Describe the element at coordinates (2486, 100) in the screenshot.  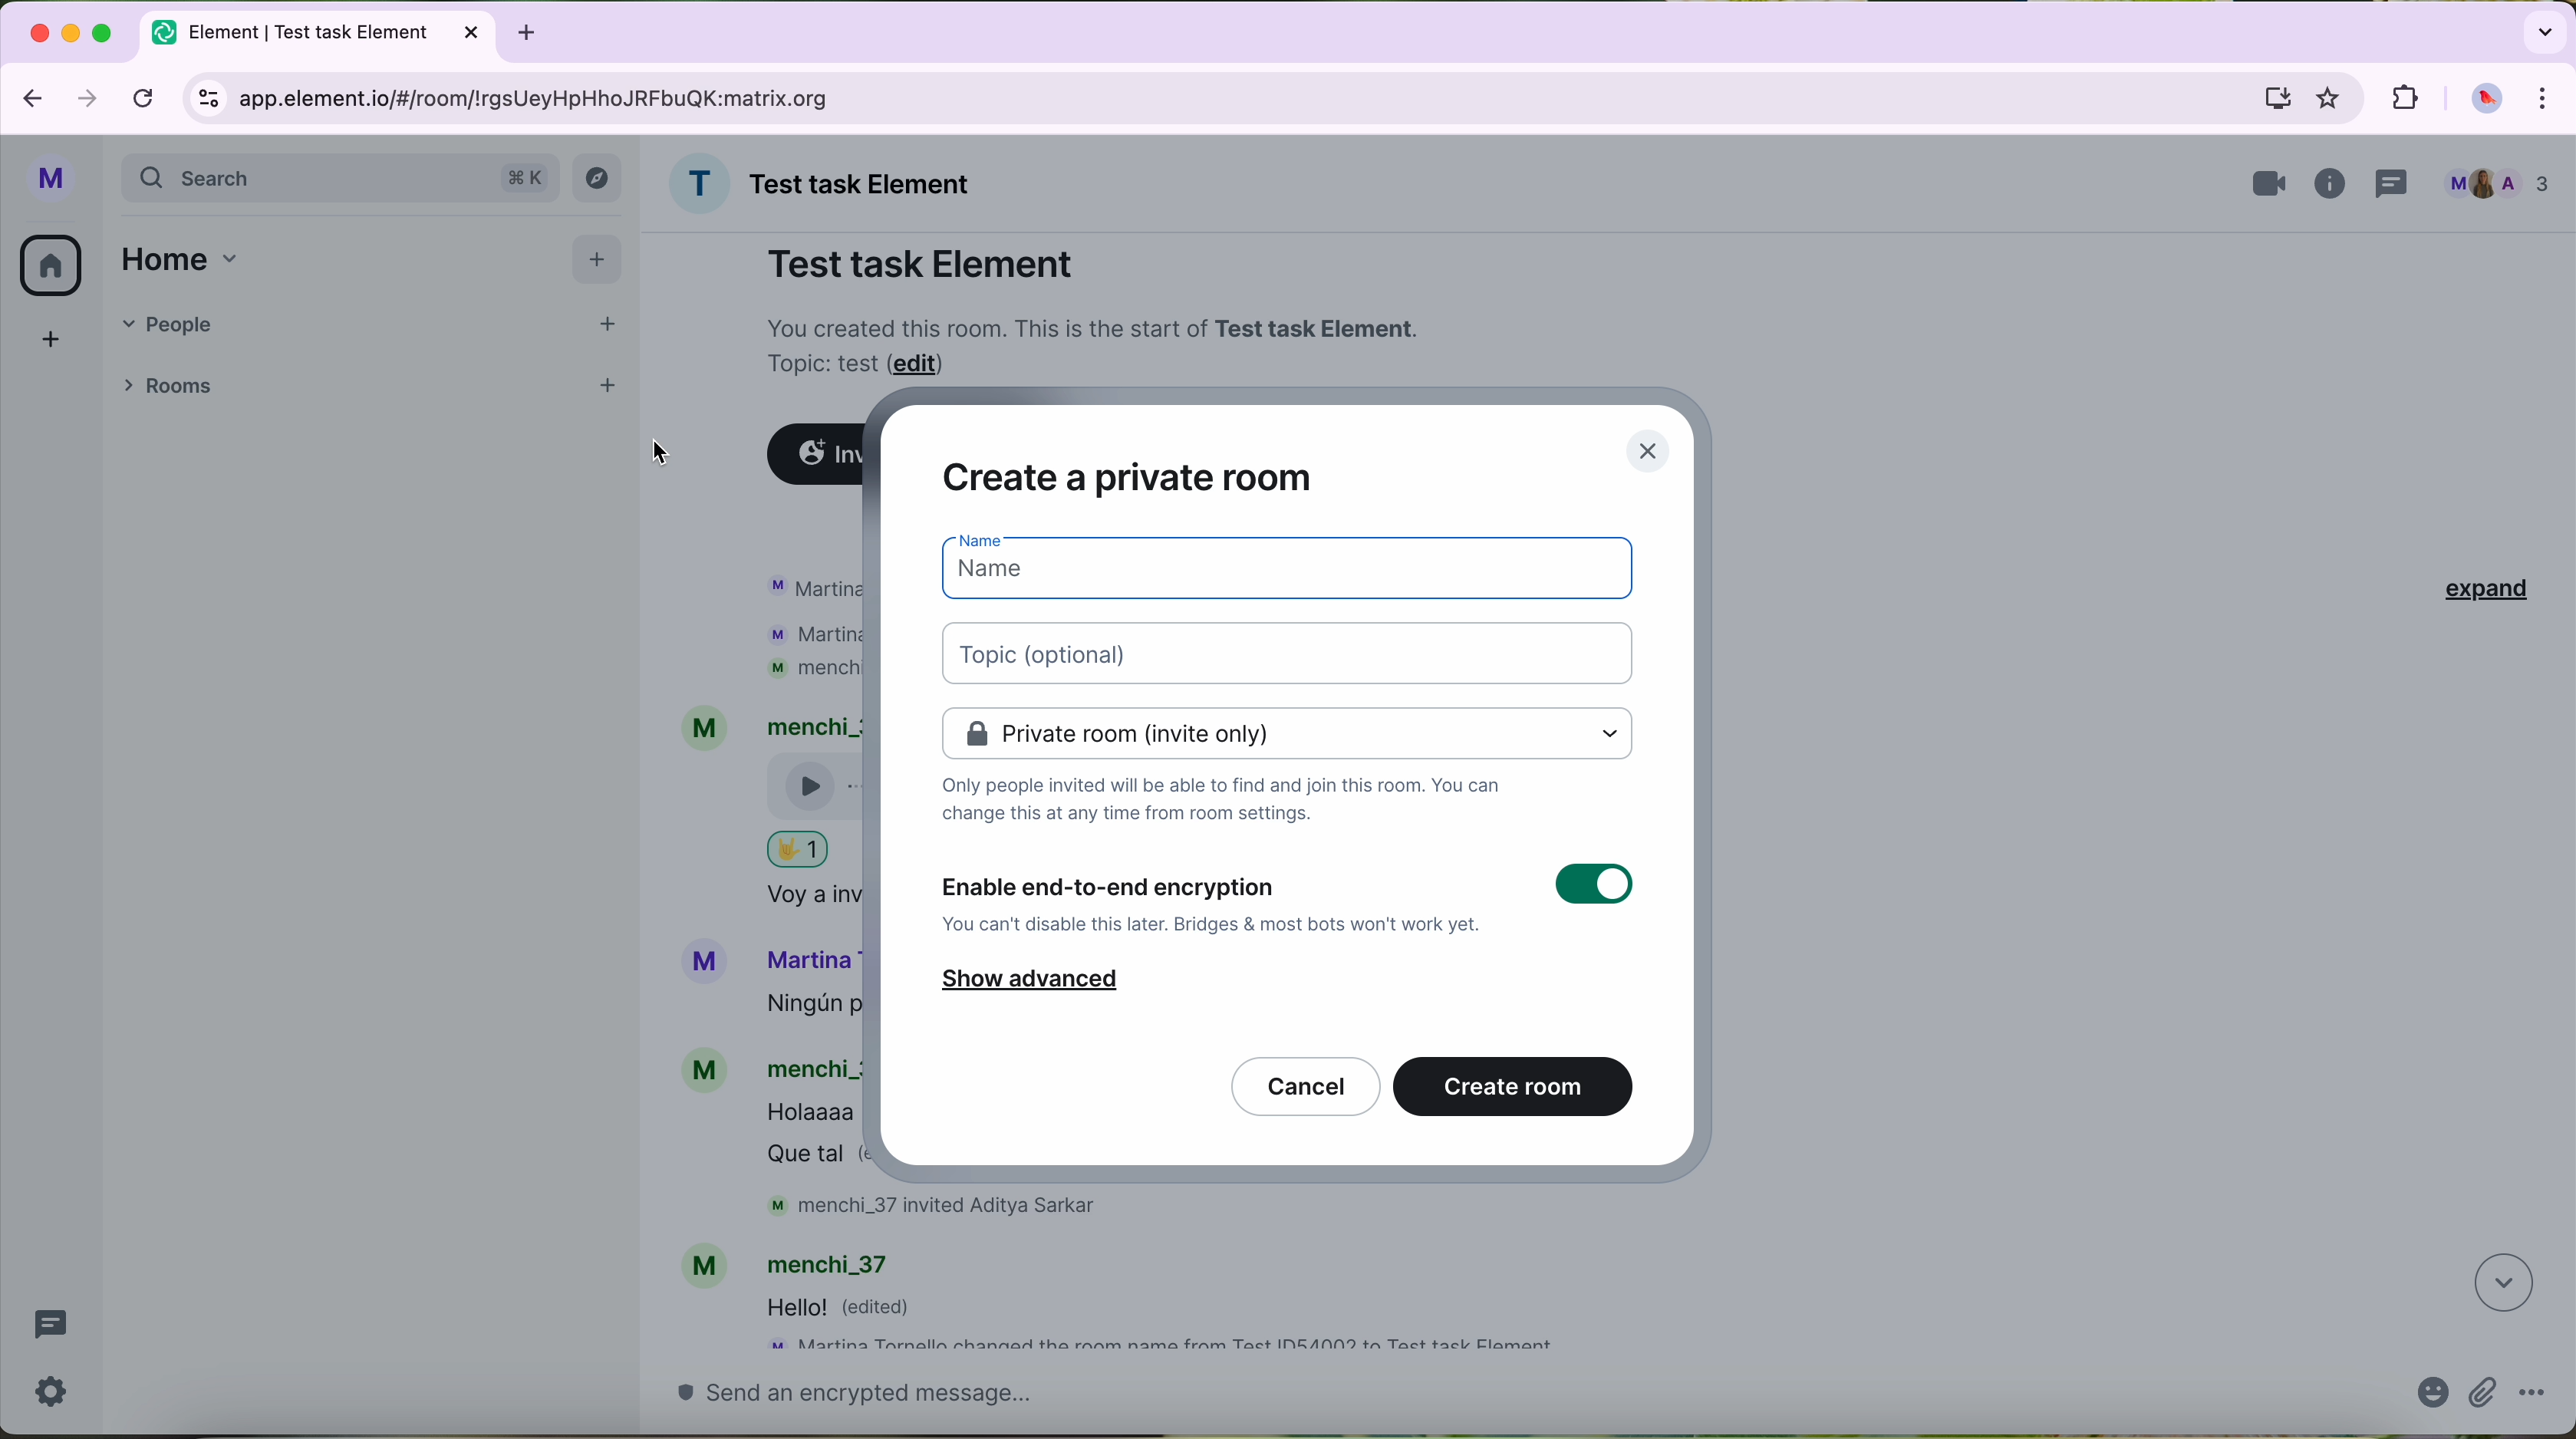
I see `profile picture` at that location.